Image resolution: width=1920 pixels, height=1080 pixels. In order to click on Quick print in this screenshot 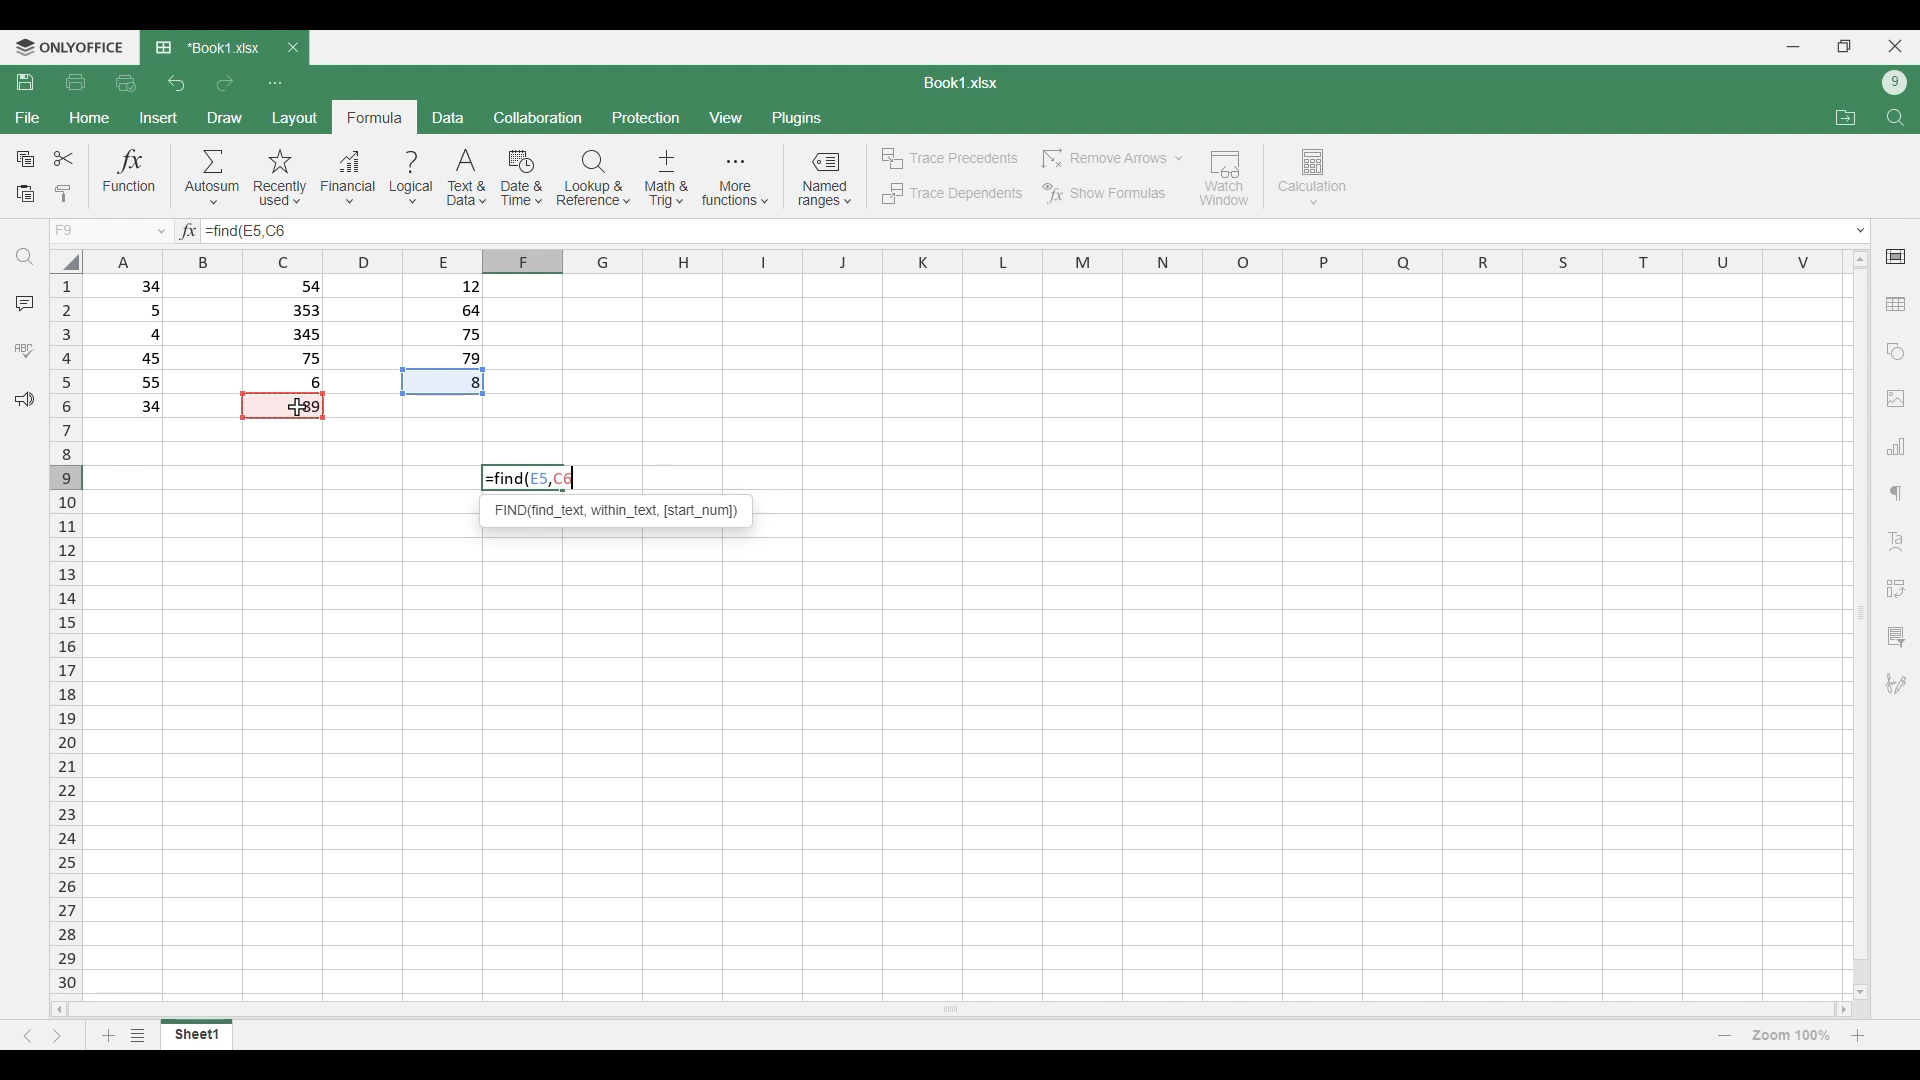, I will do `click(126, 84)`.